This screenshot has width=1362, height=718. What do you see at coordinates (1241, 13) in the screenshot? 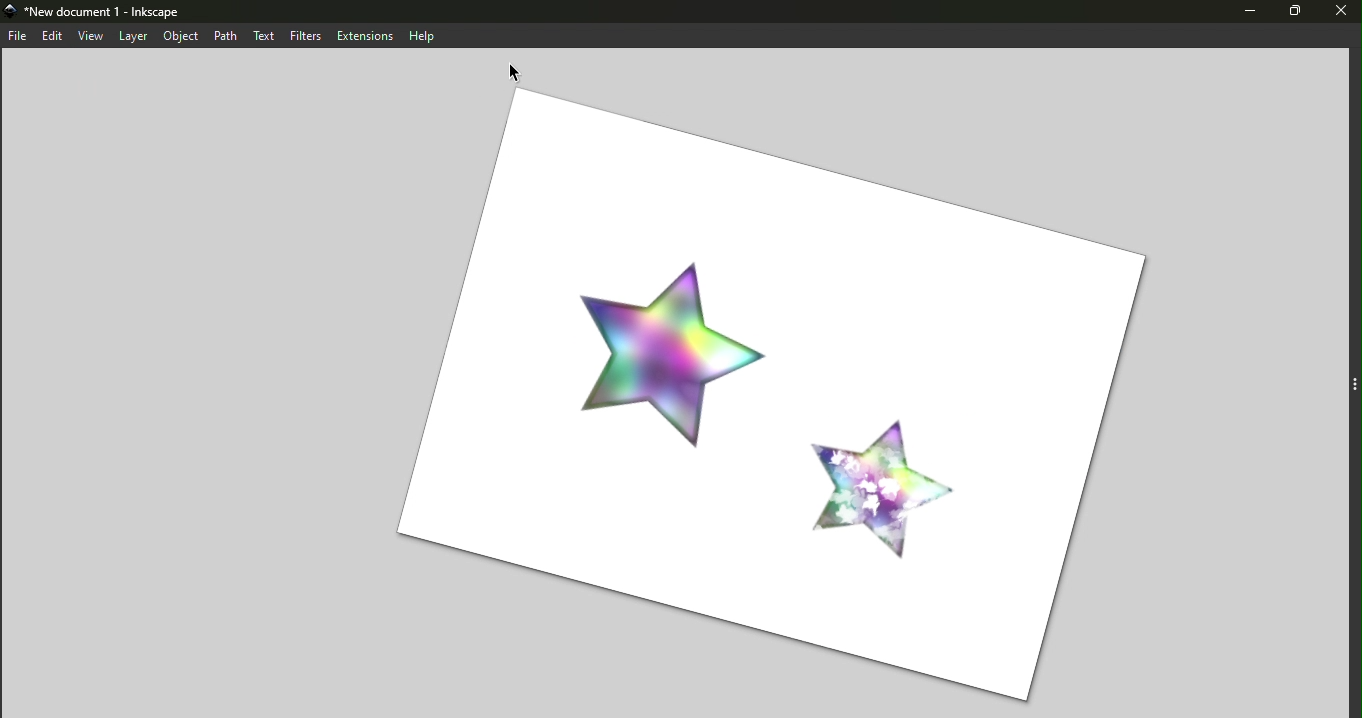
I see `Minimize` at bounding box center [1241, 13].